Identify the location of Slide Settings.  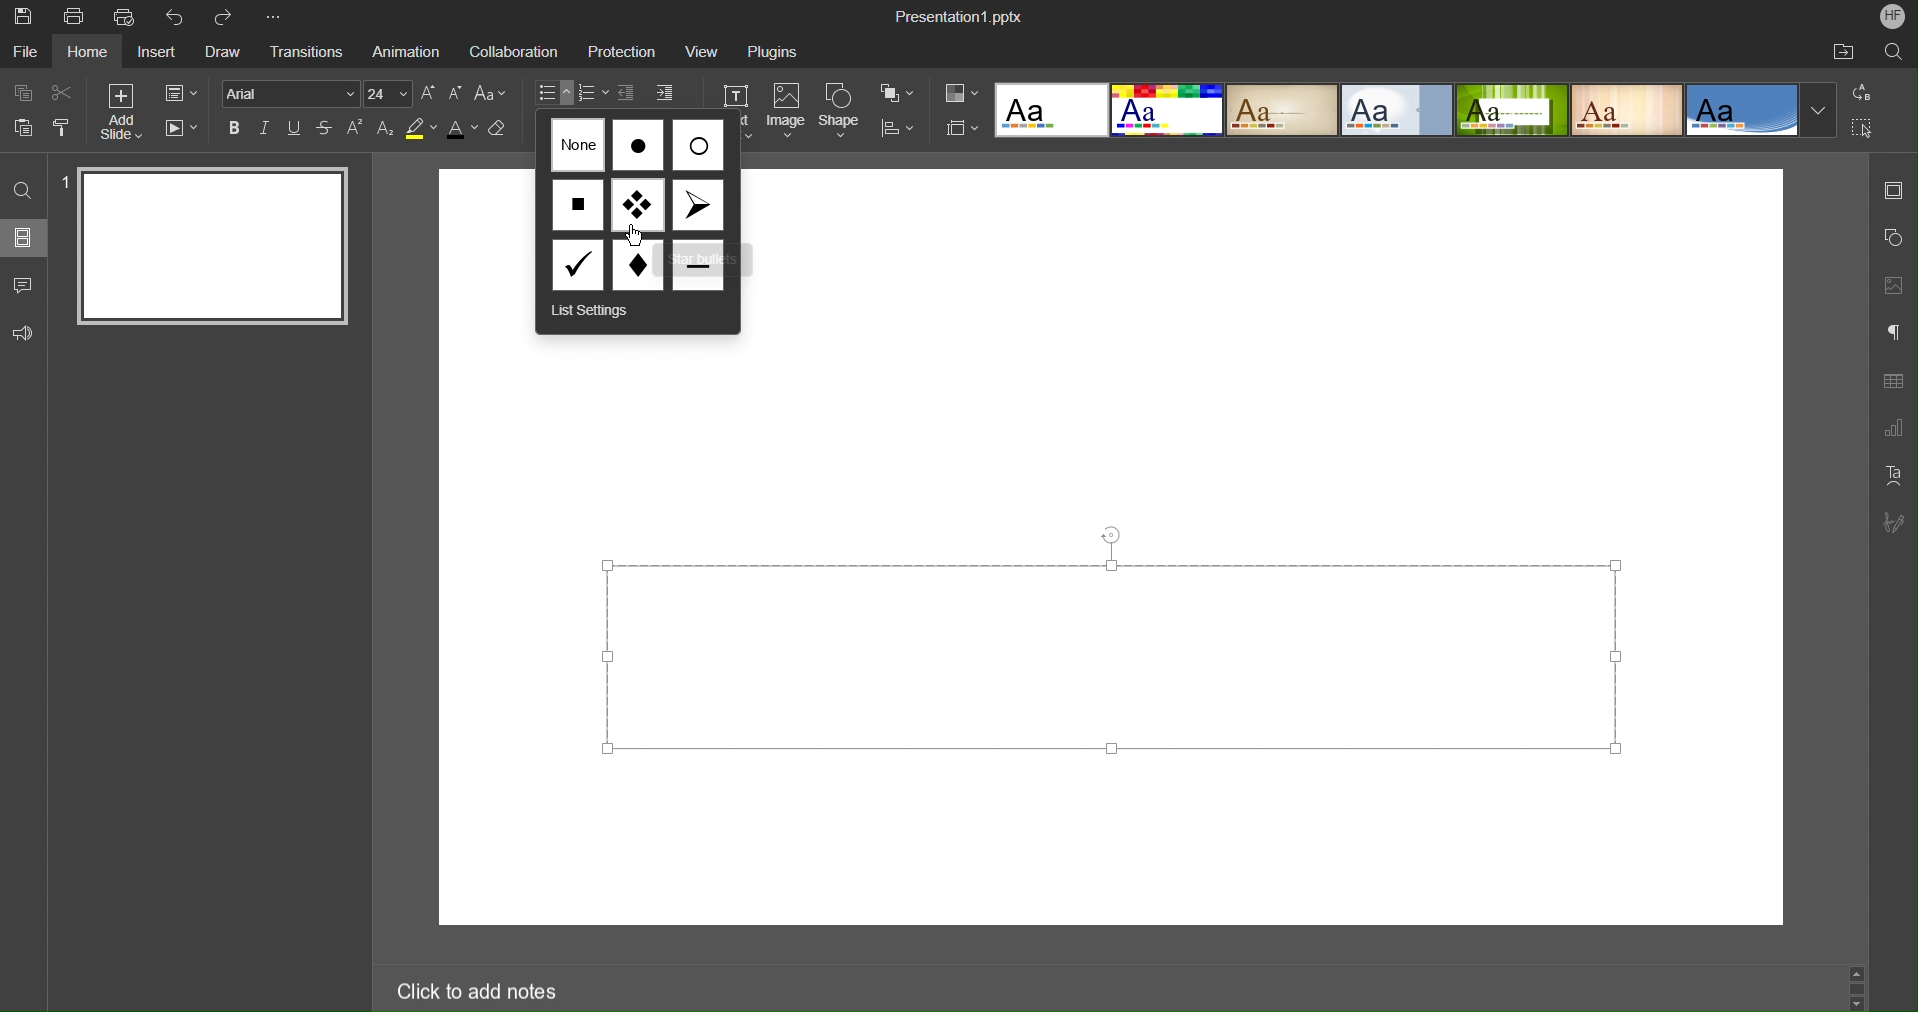
(181, 92).